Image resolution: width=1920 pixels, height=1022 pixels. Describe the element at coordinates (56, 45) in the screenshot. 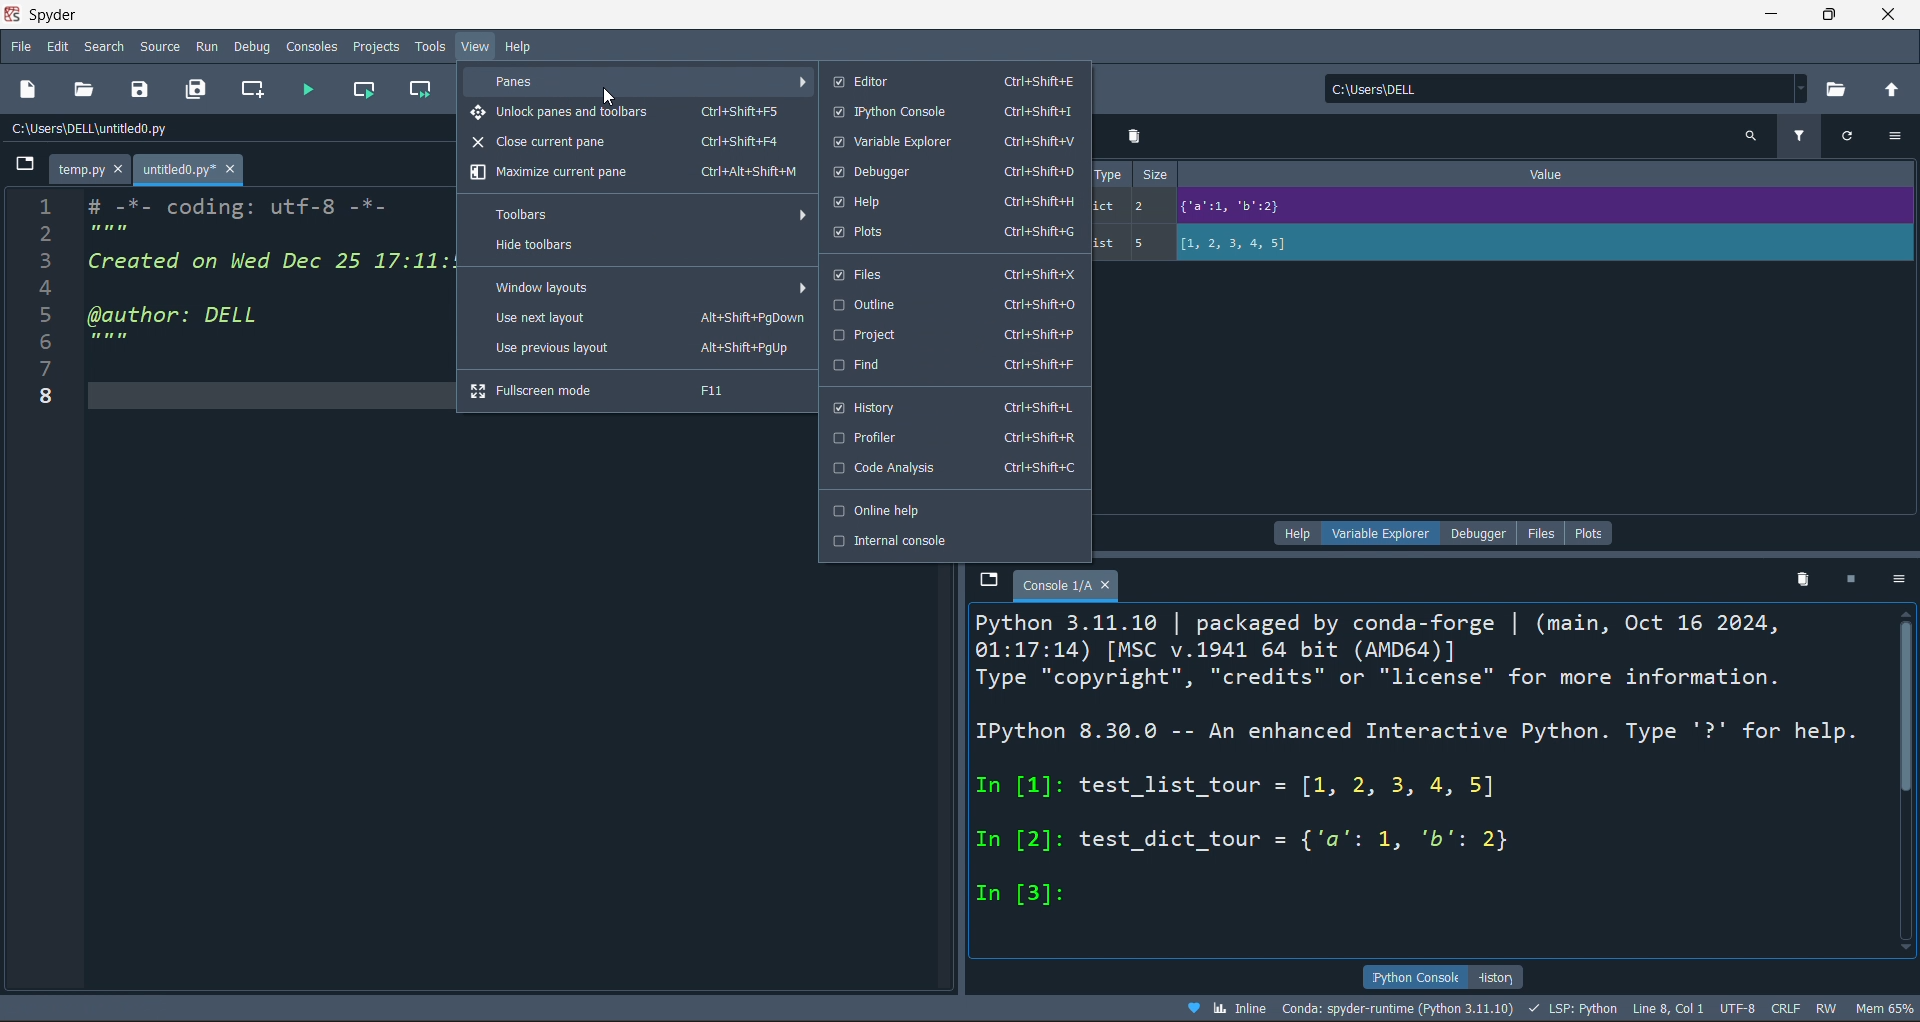

I see `edit` at that location.